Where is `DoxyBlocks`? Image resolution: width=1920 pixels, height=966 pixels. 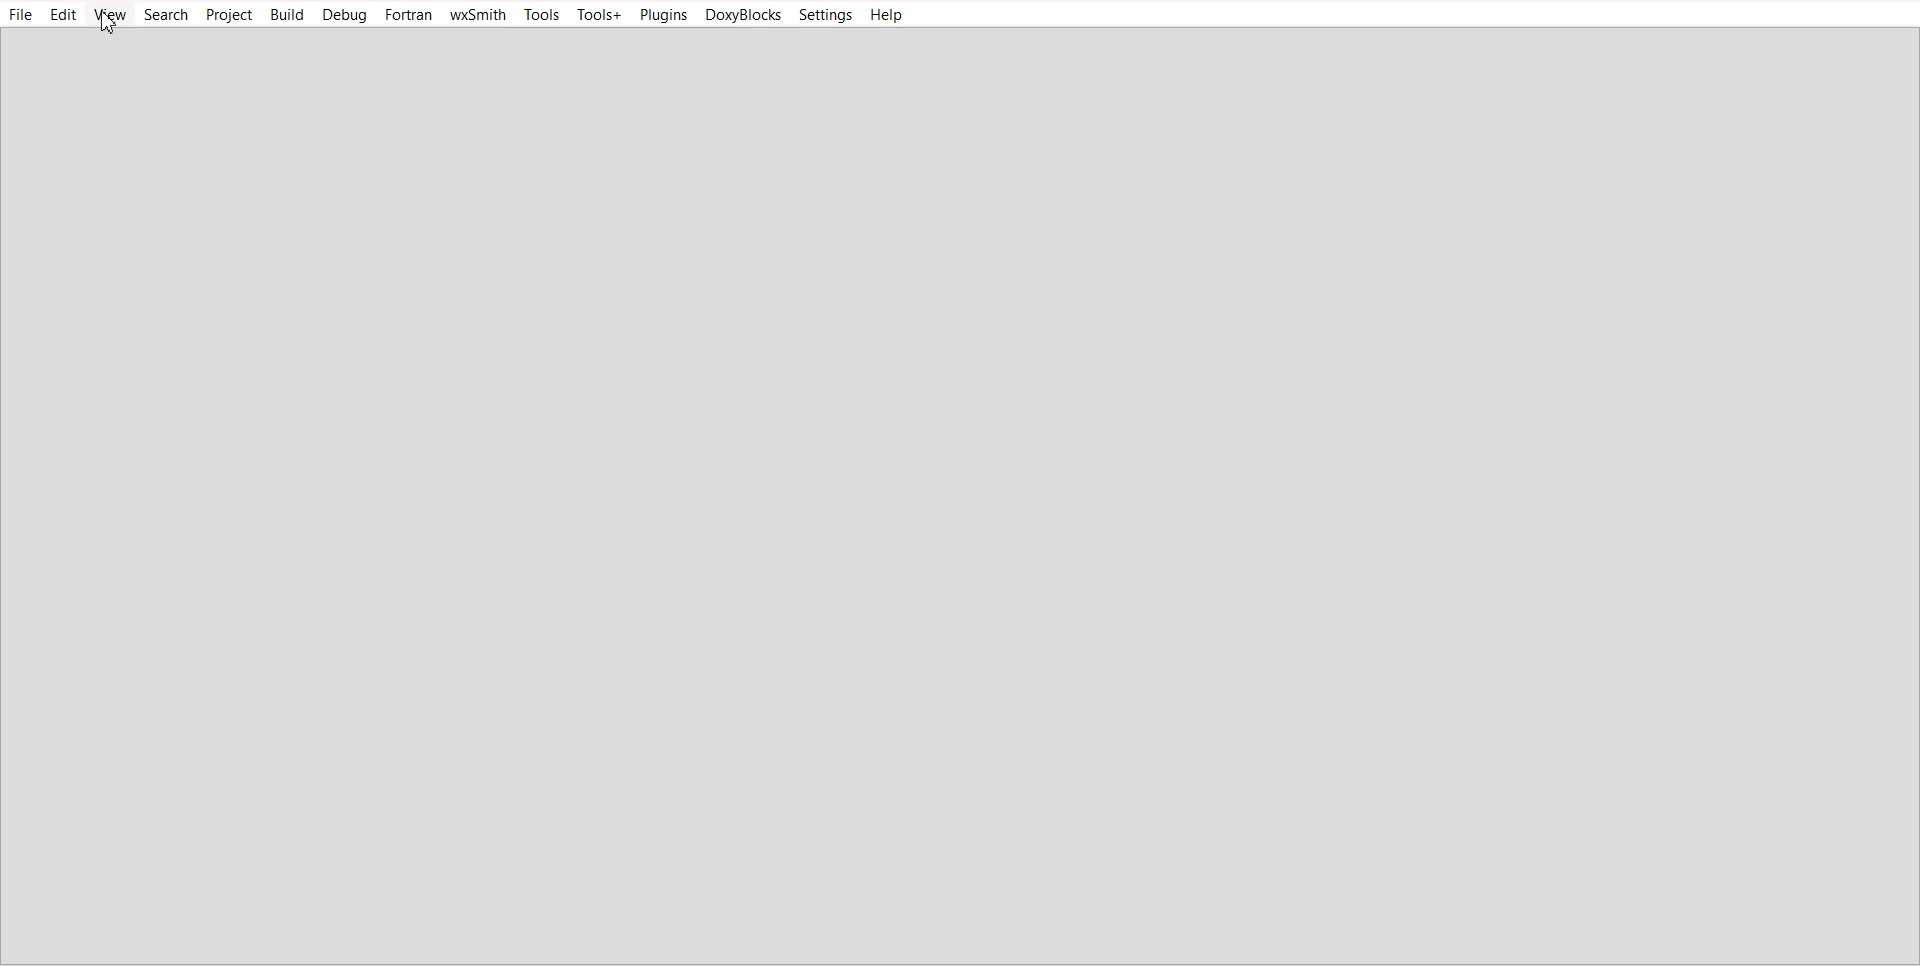
DoxyBlocks is located at coordinates (744, 16).